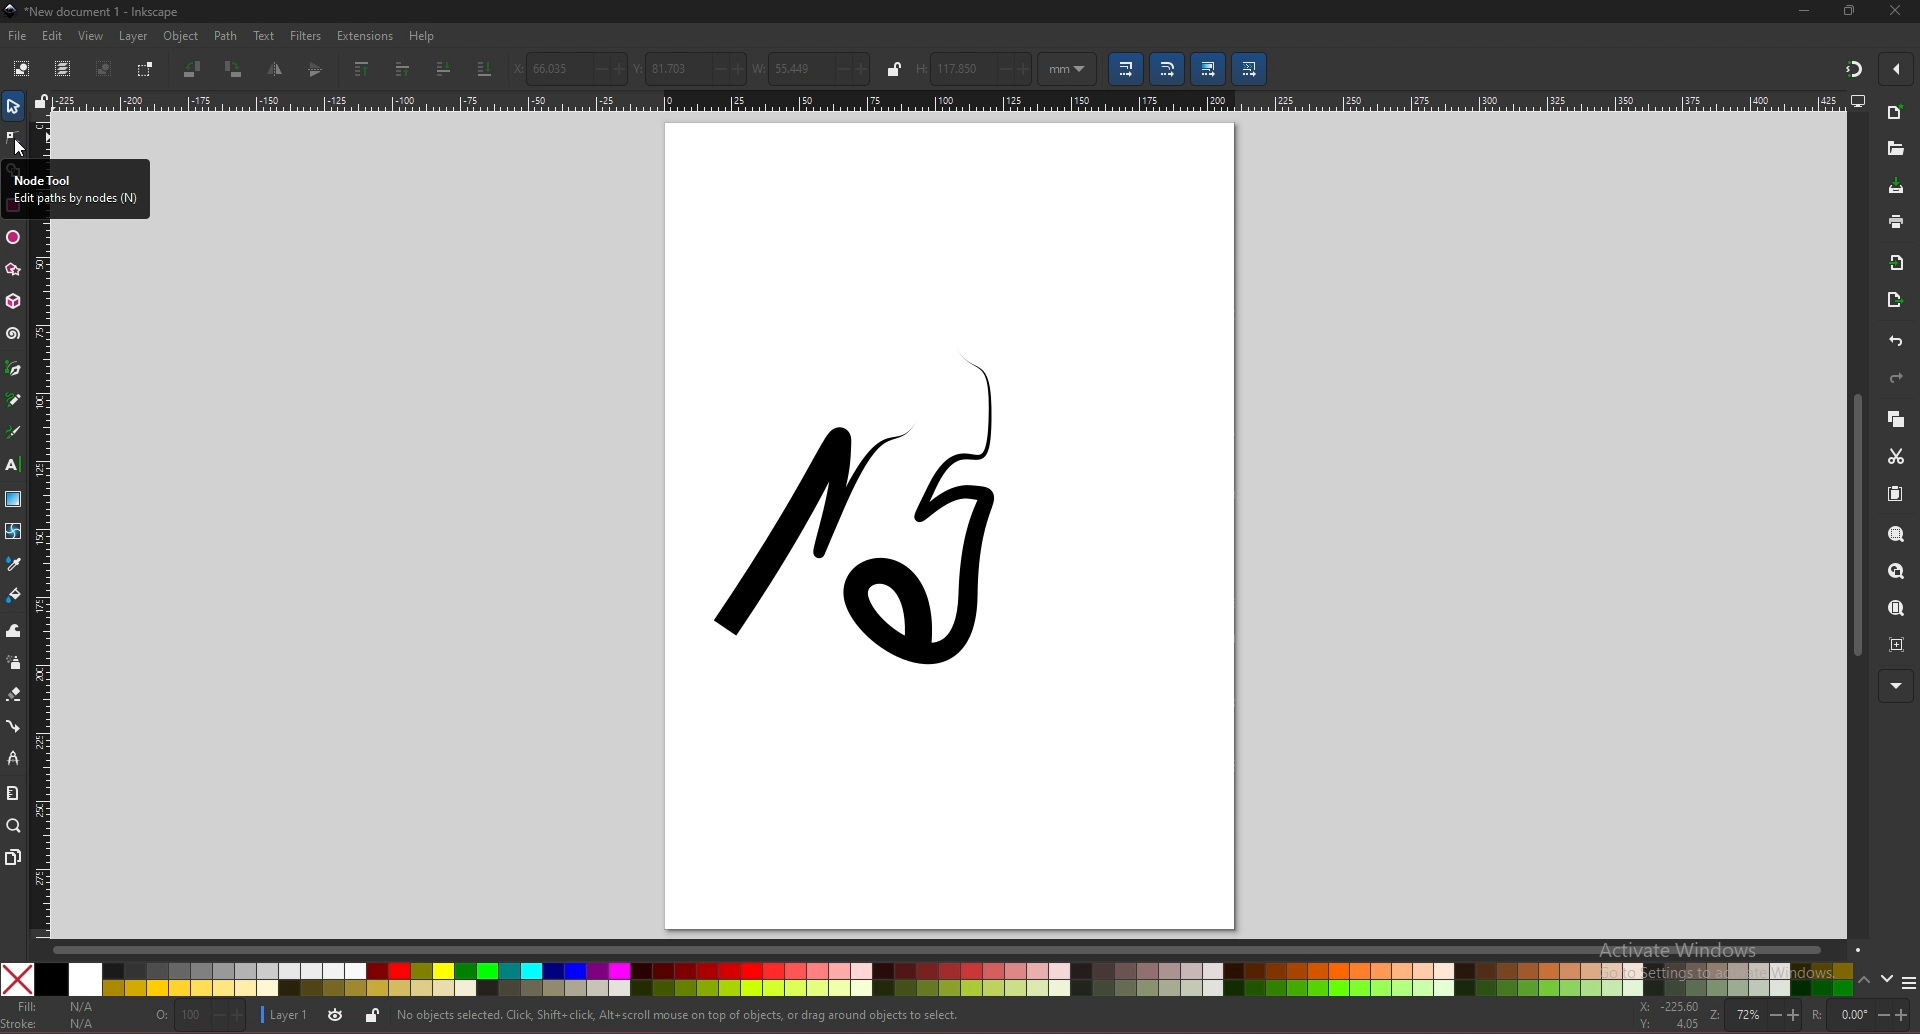  Describe the element at coordinates (13, 464) in the screenshot. I see `text` at that location.